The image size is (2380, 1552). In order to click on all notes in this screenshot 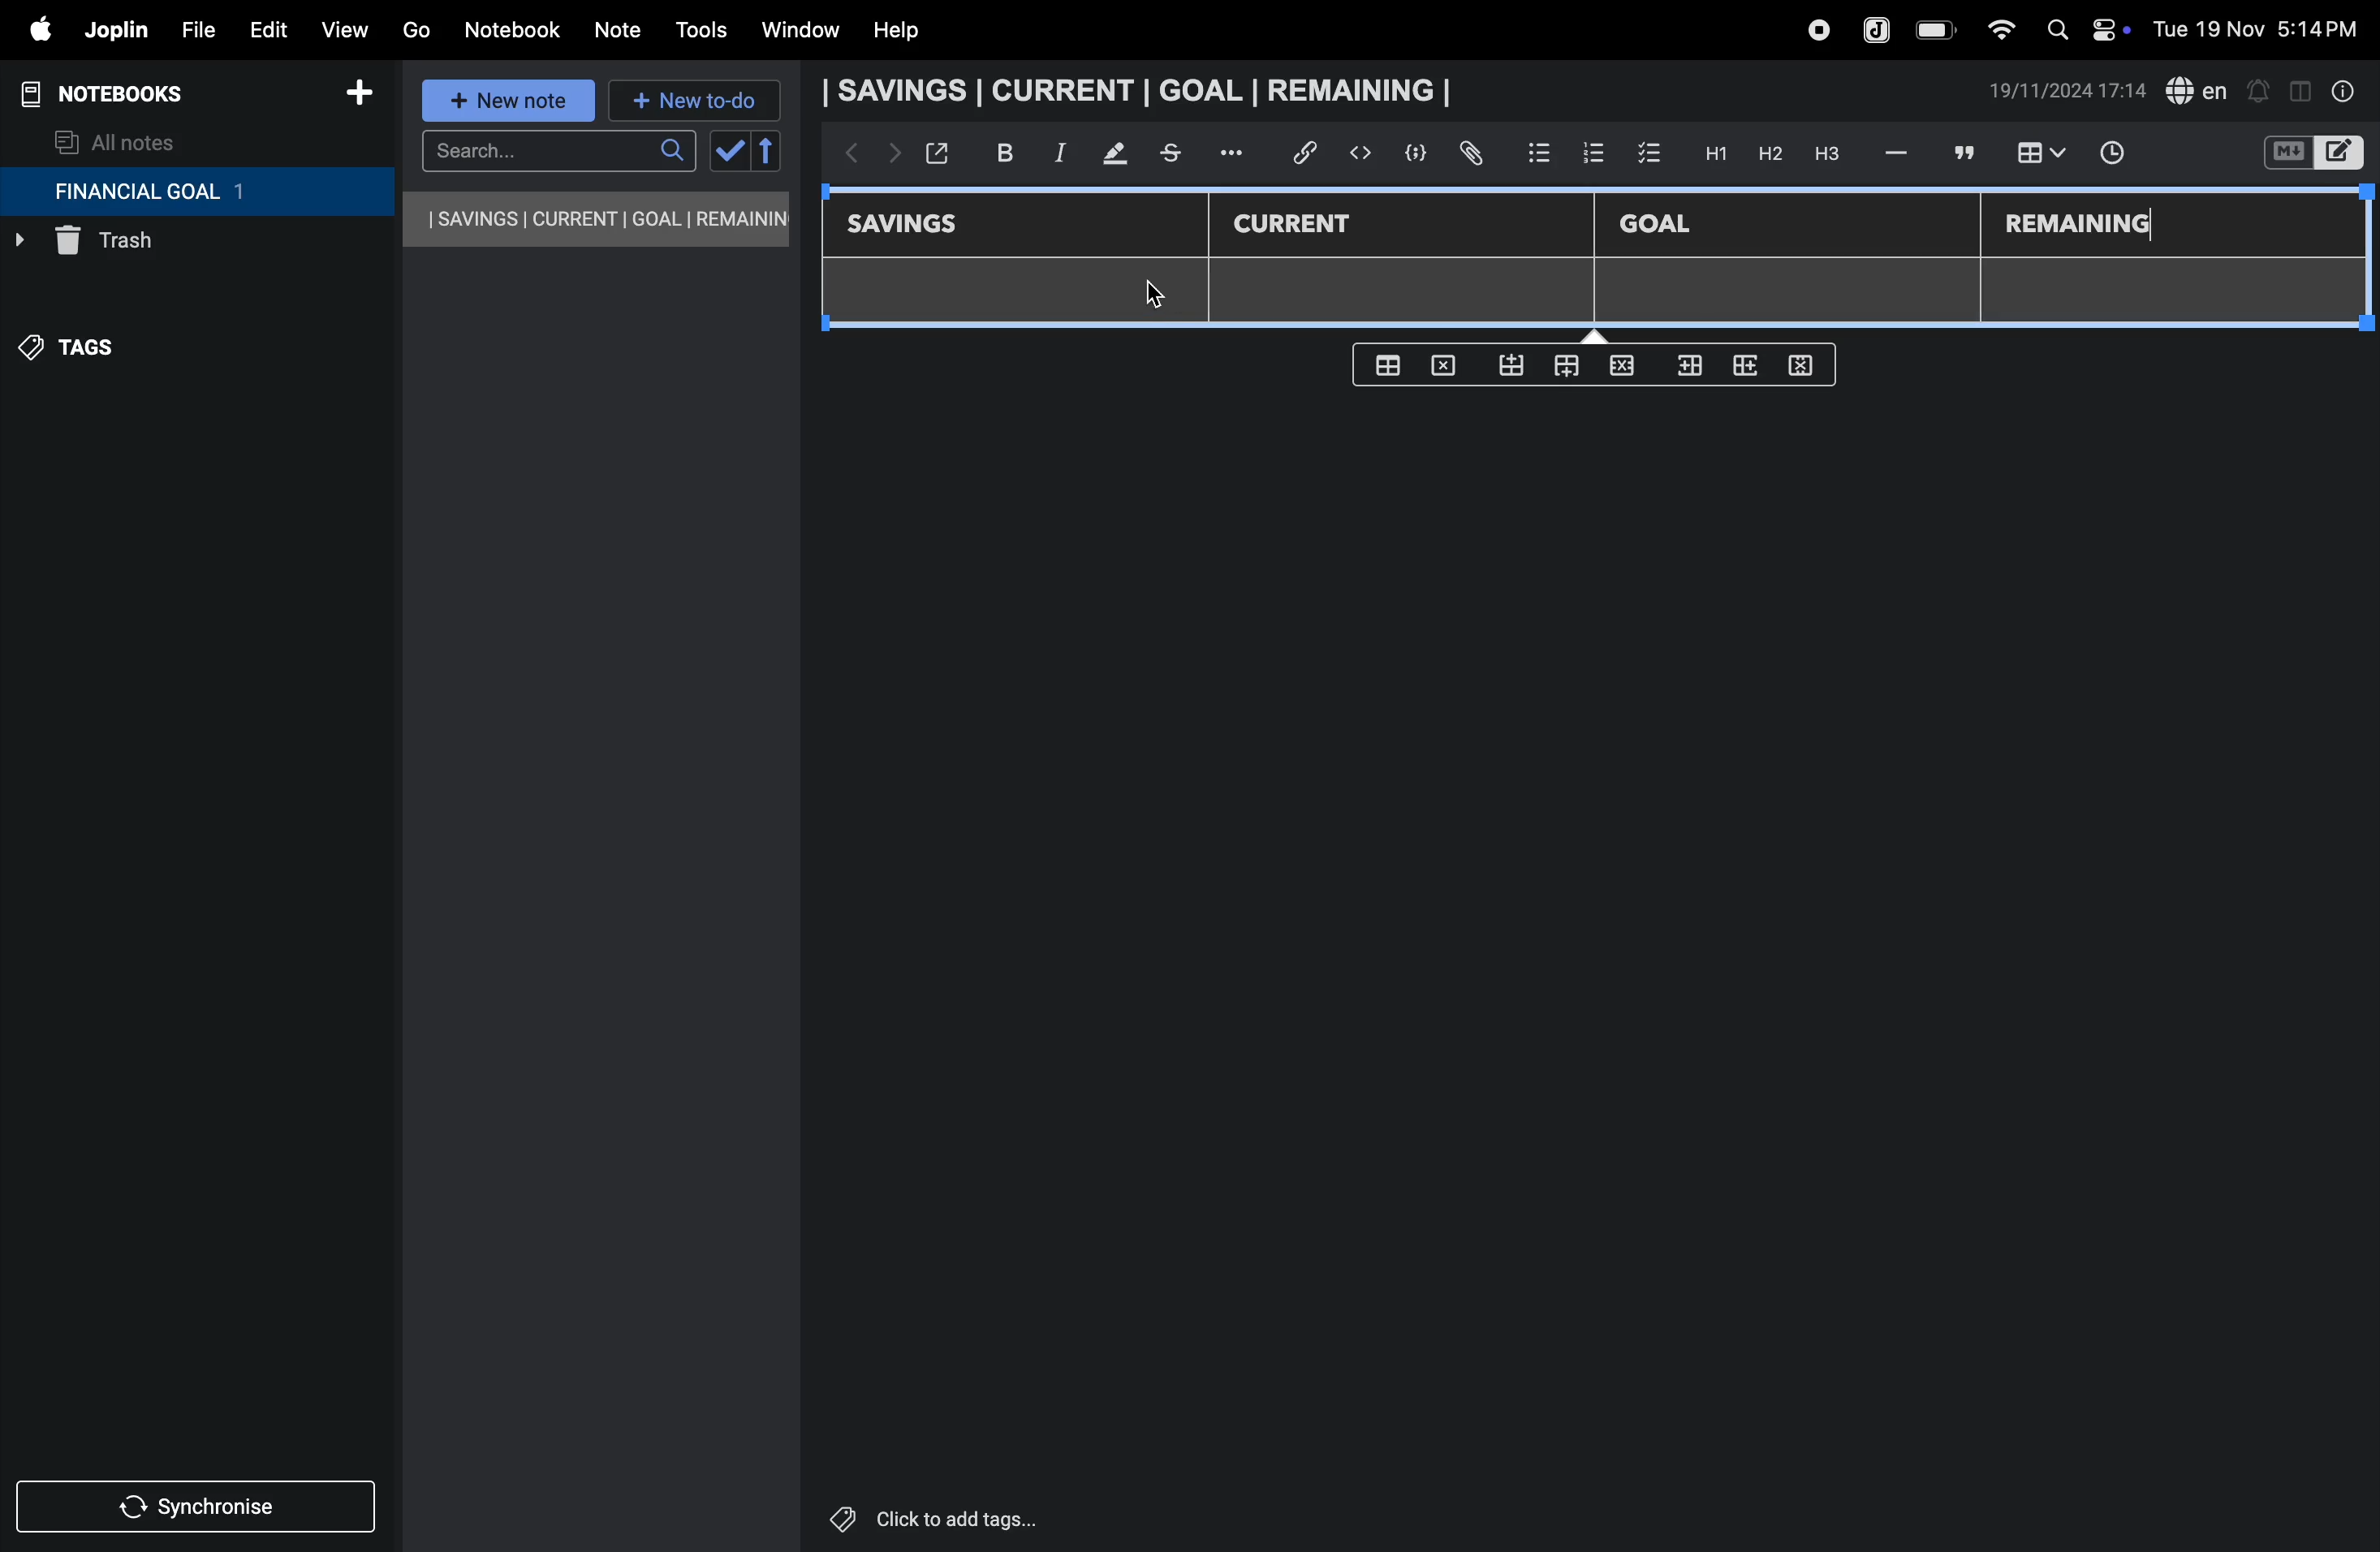, I will do `click(117, 141)`.